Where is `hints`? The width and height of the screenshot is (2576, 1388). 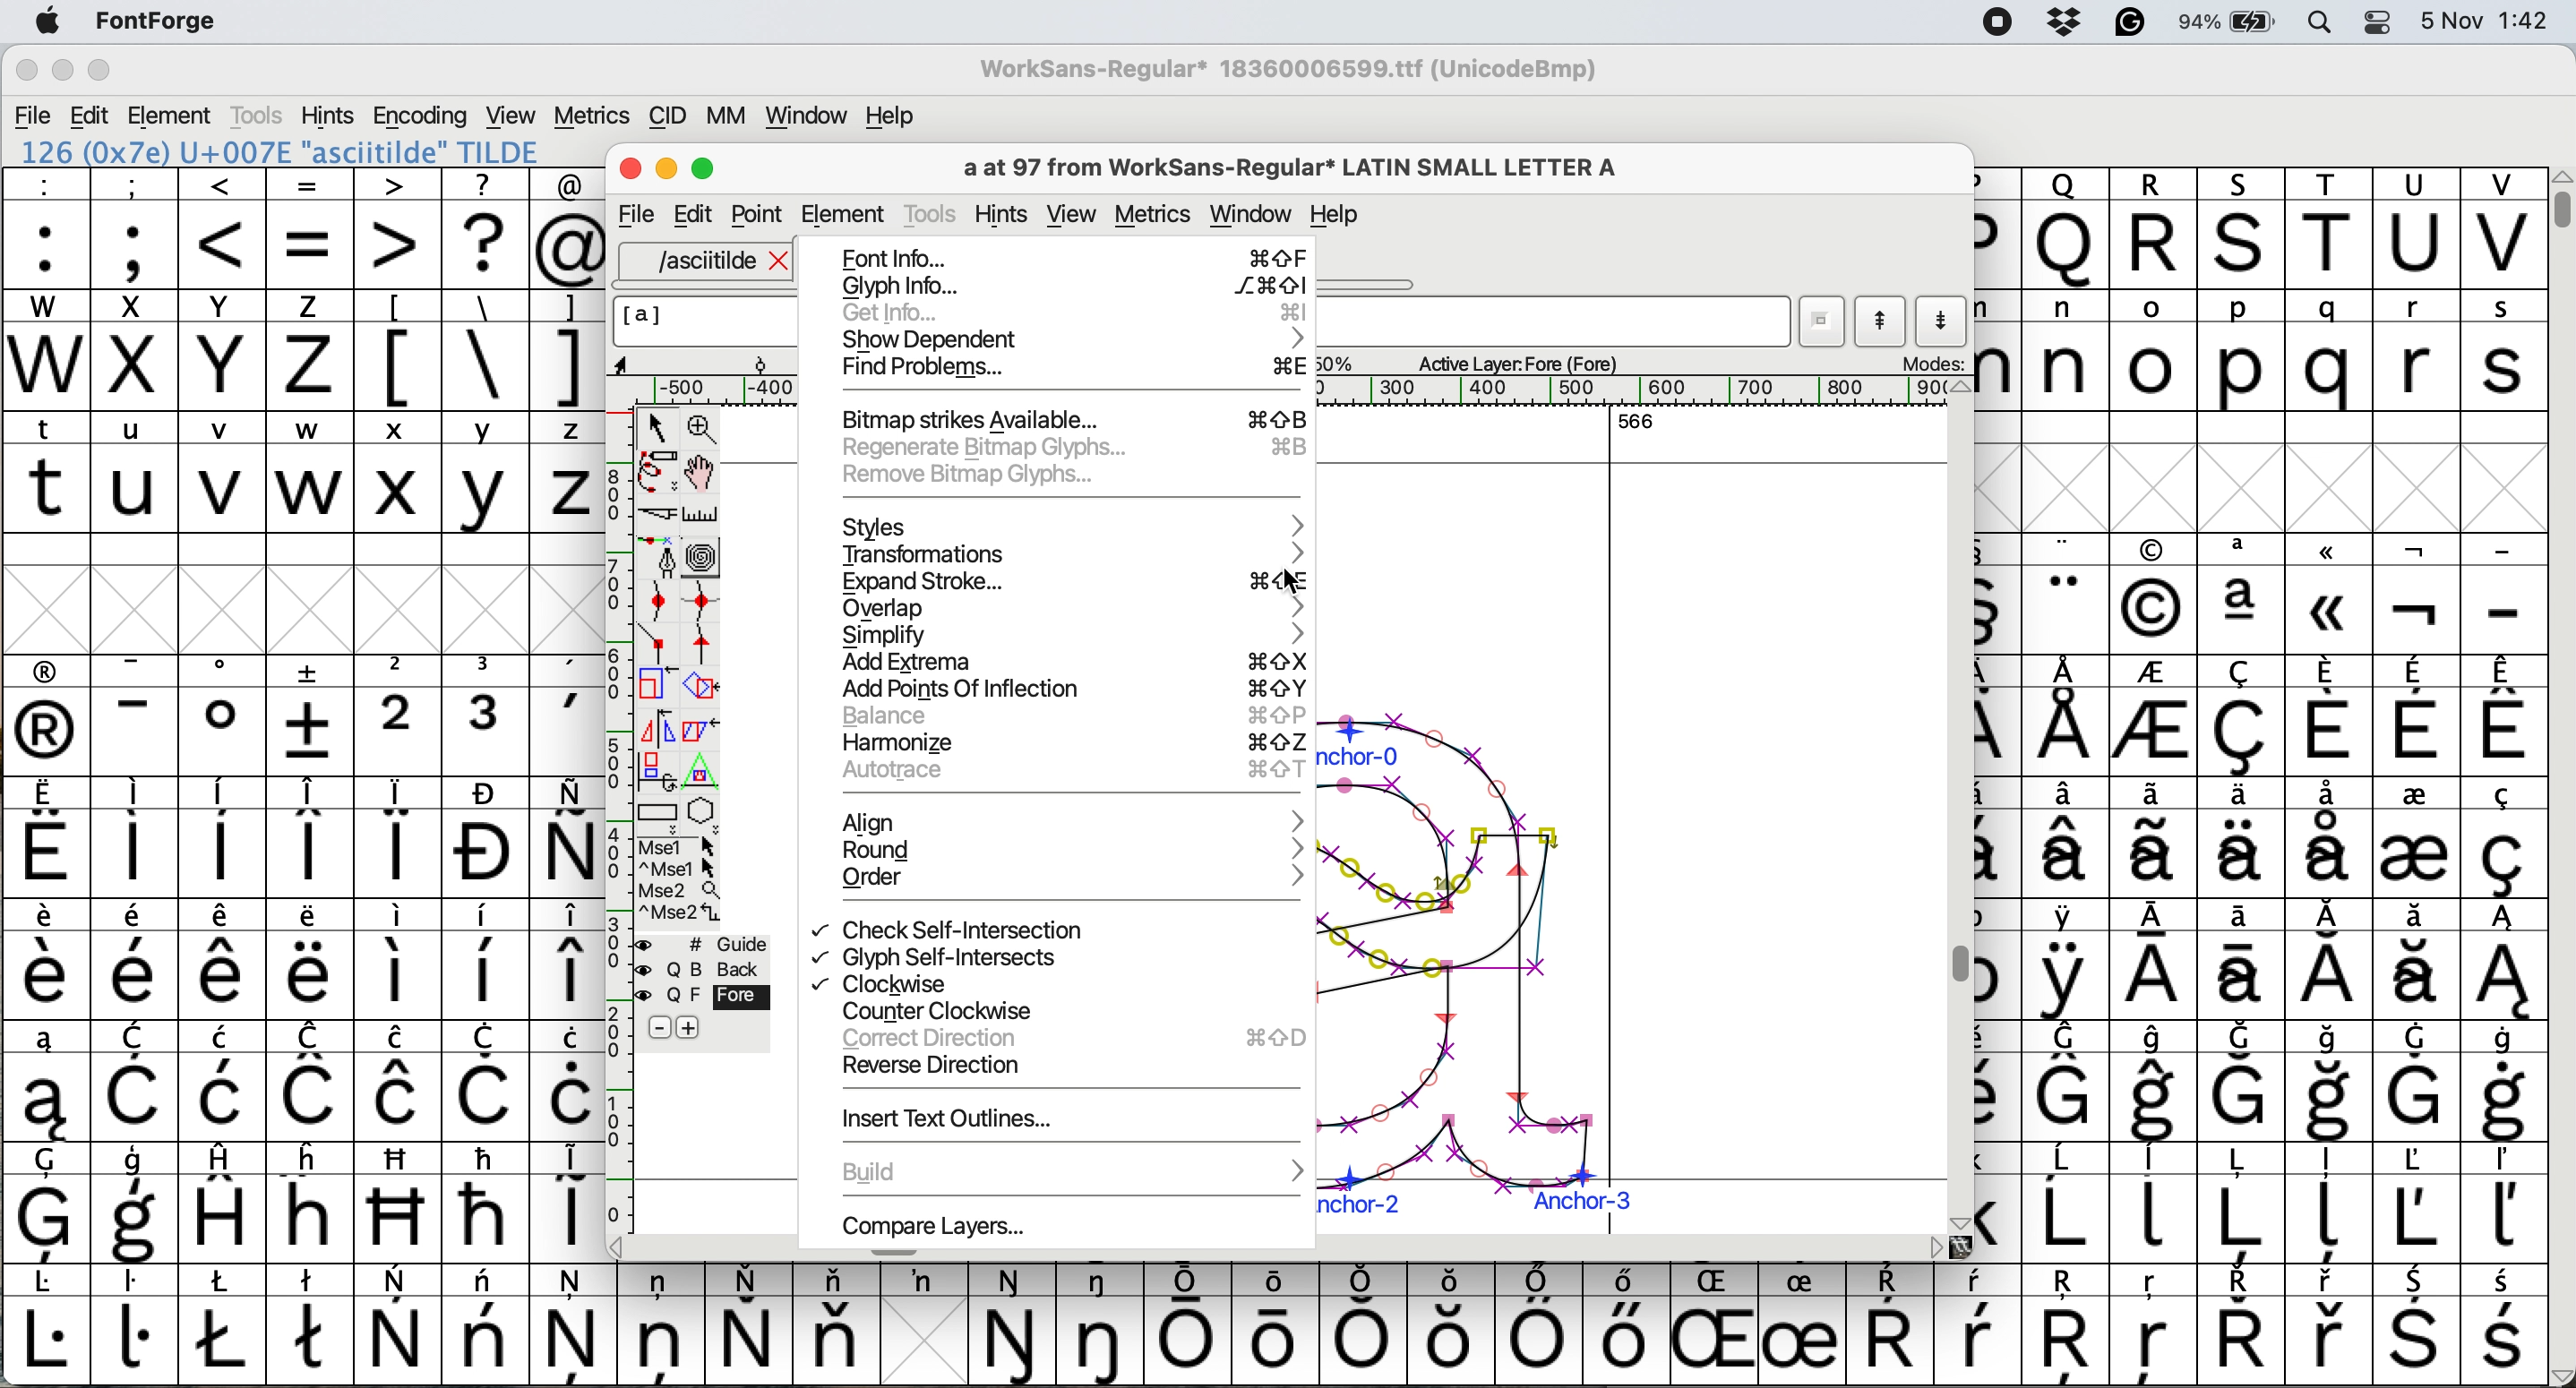 hints is located at coordinates (1005, 215).